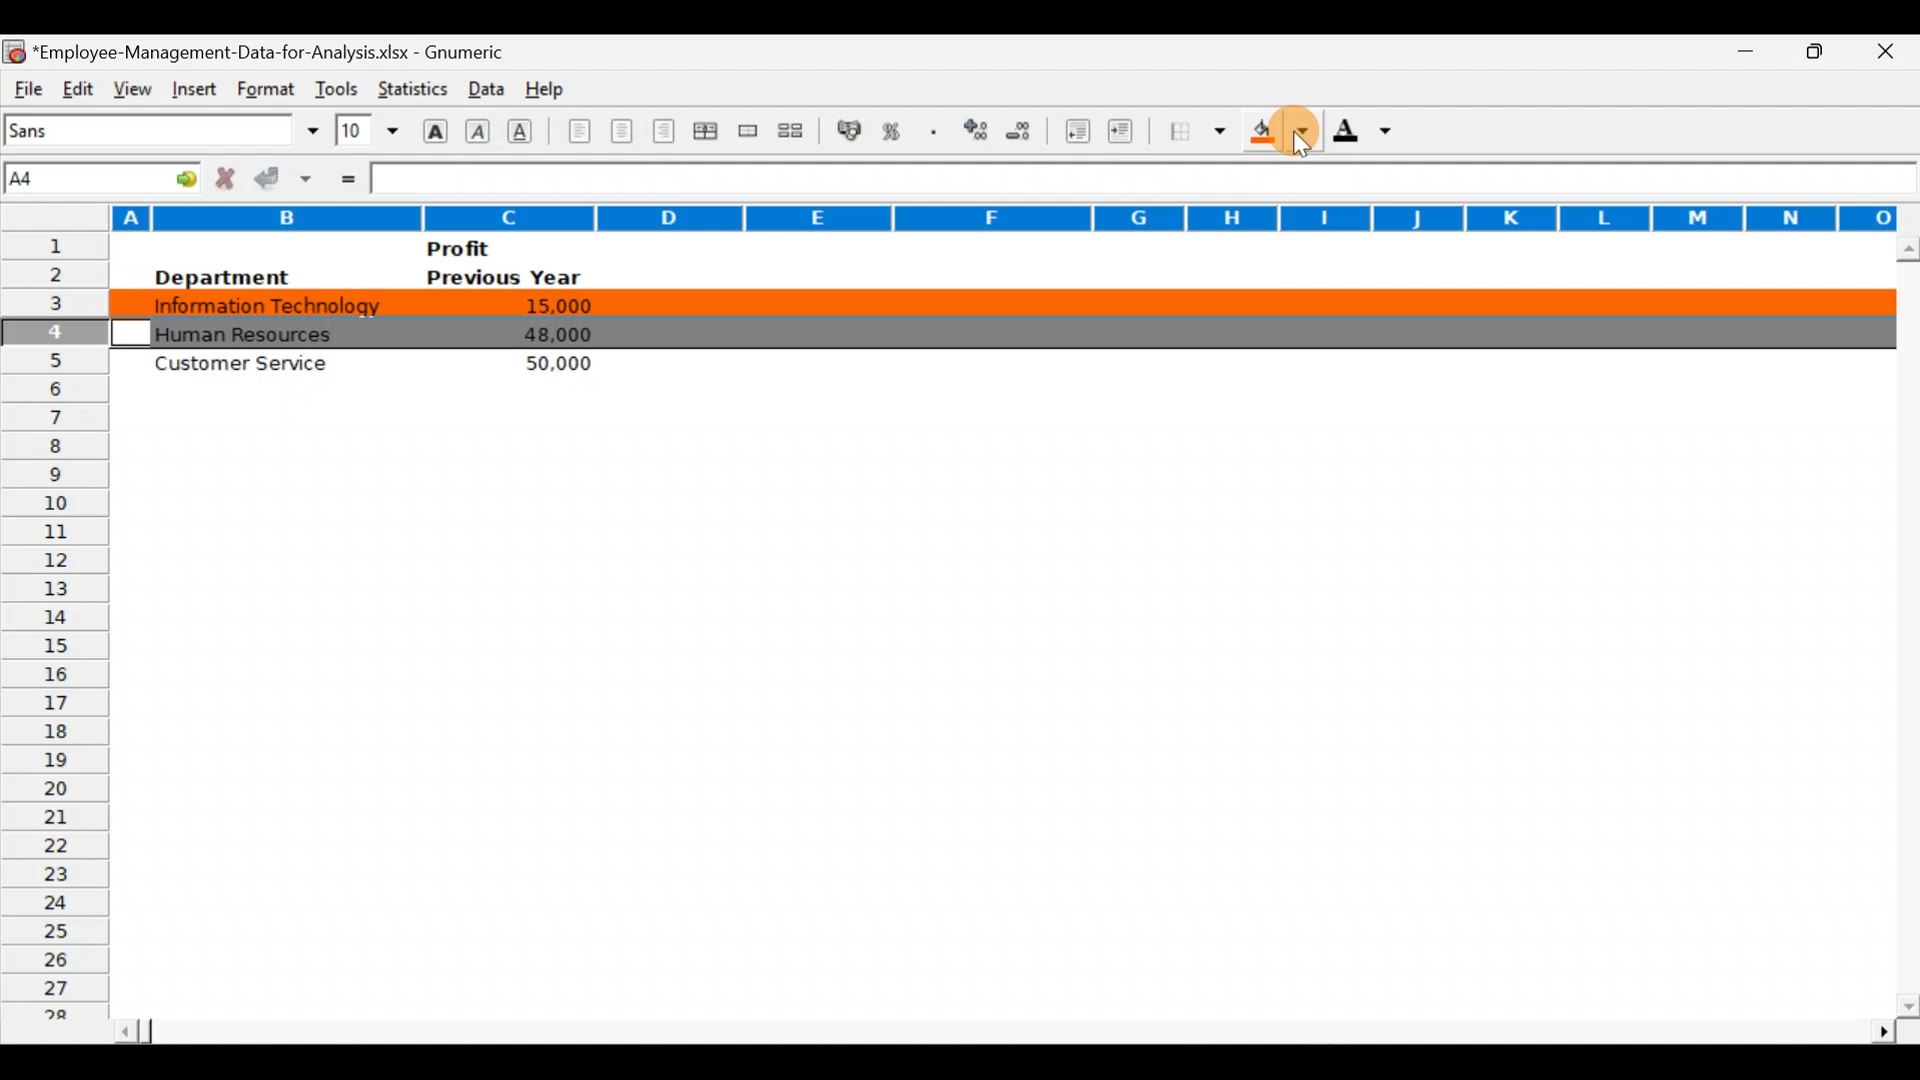 This screenshot has width=1920, height=1080. I want to click on Format selection as percentage, so click(898, 131).